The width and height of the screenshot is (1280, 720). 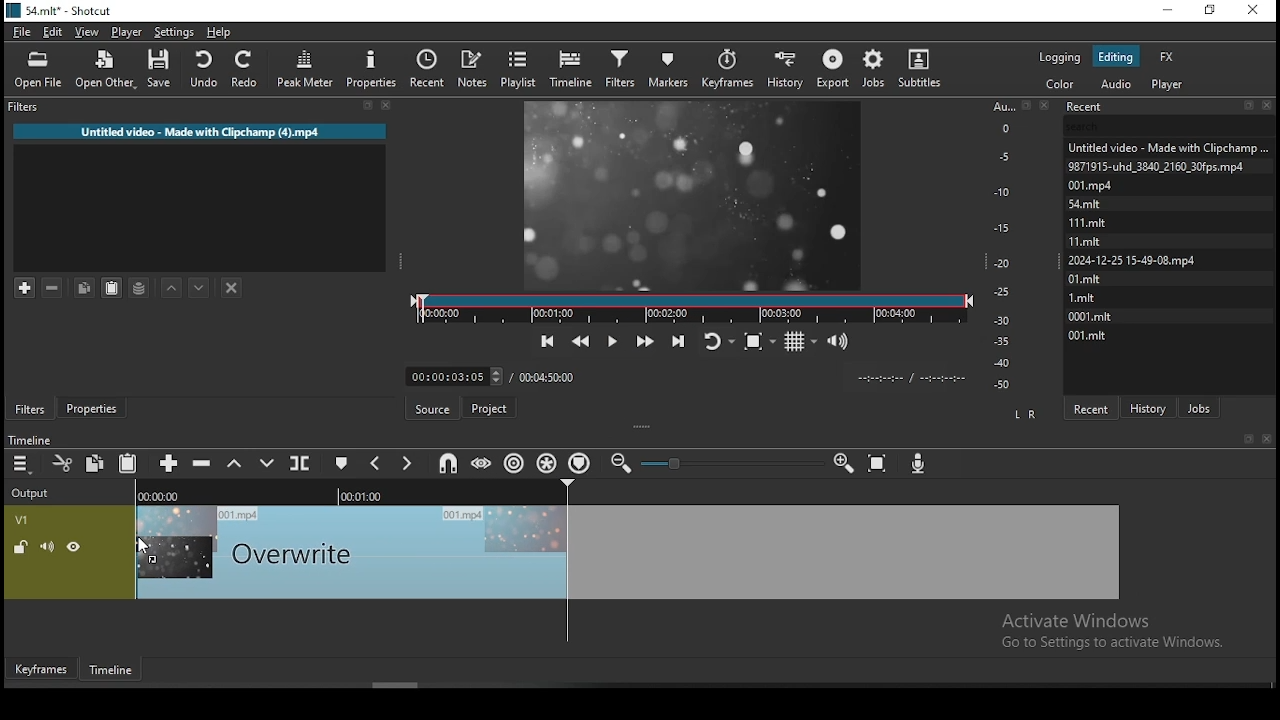 What do you see at coordinates (110, 288) in the screenshot?
I see `paste` at bounding box center [110, 288].